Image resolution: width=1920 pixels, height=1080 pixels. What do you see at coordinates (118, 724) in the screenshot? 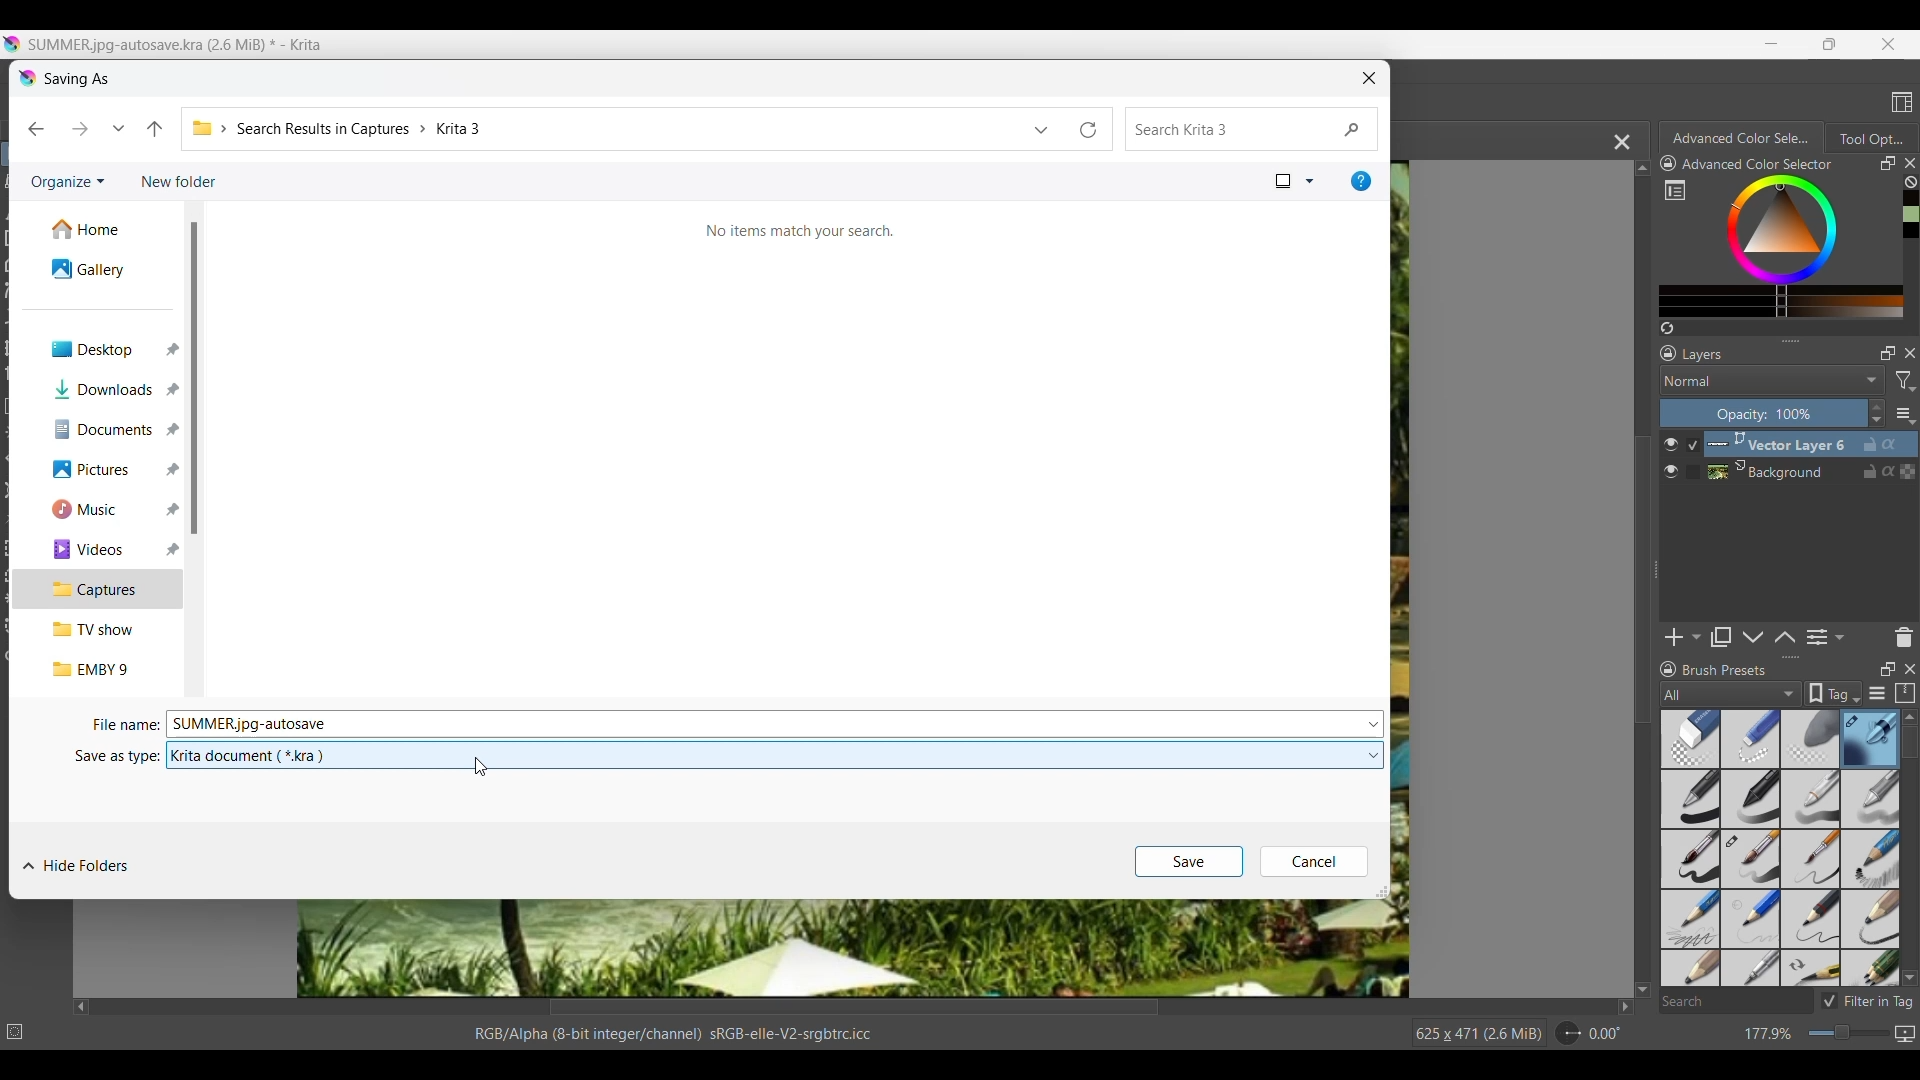
I see `File Name:` at bounding box center [118, 724].